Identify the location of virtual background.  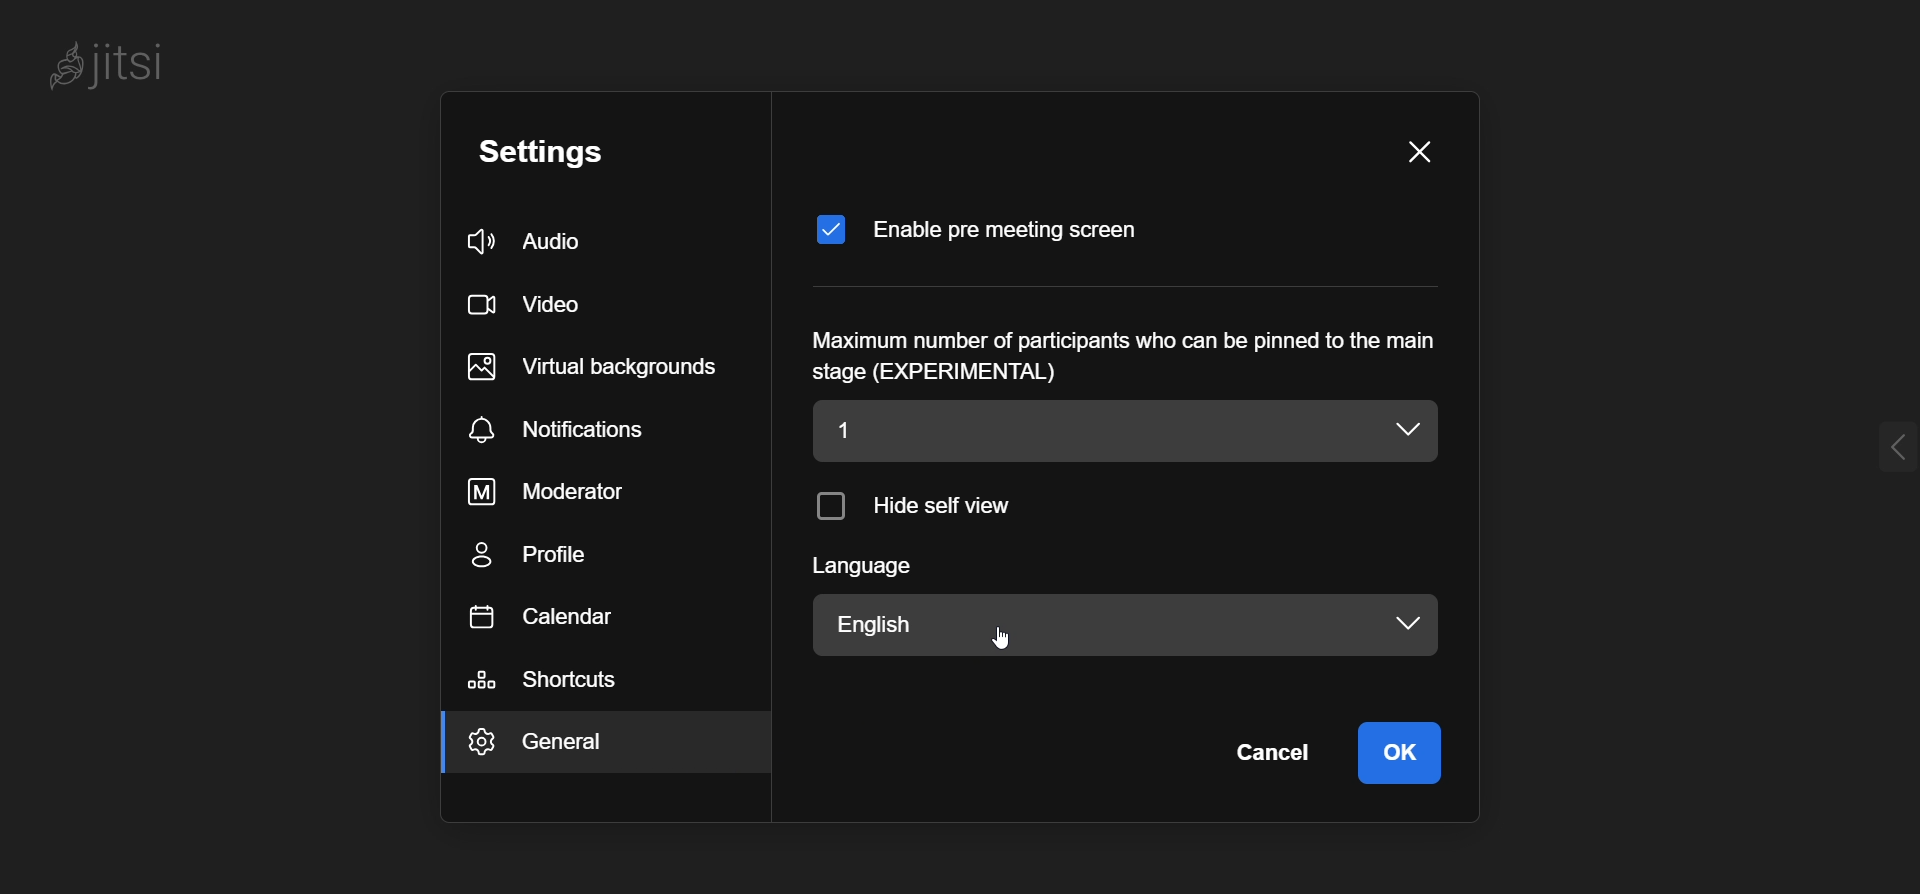
(603, 367).